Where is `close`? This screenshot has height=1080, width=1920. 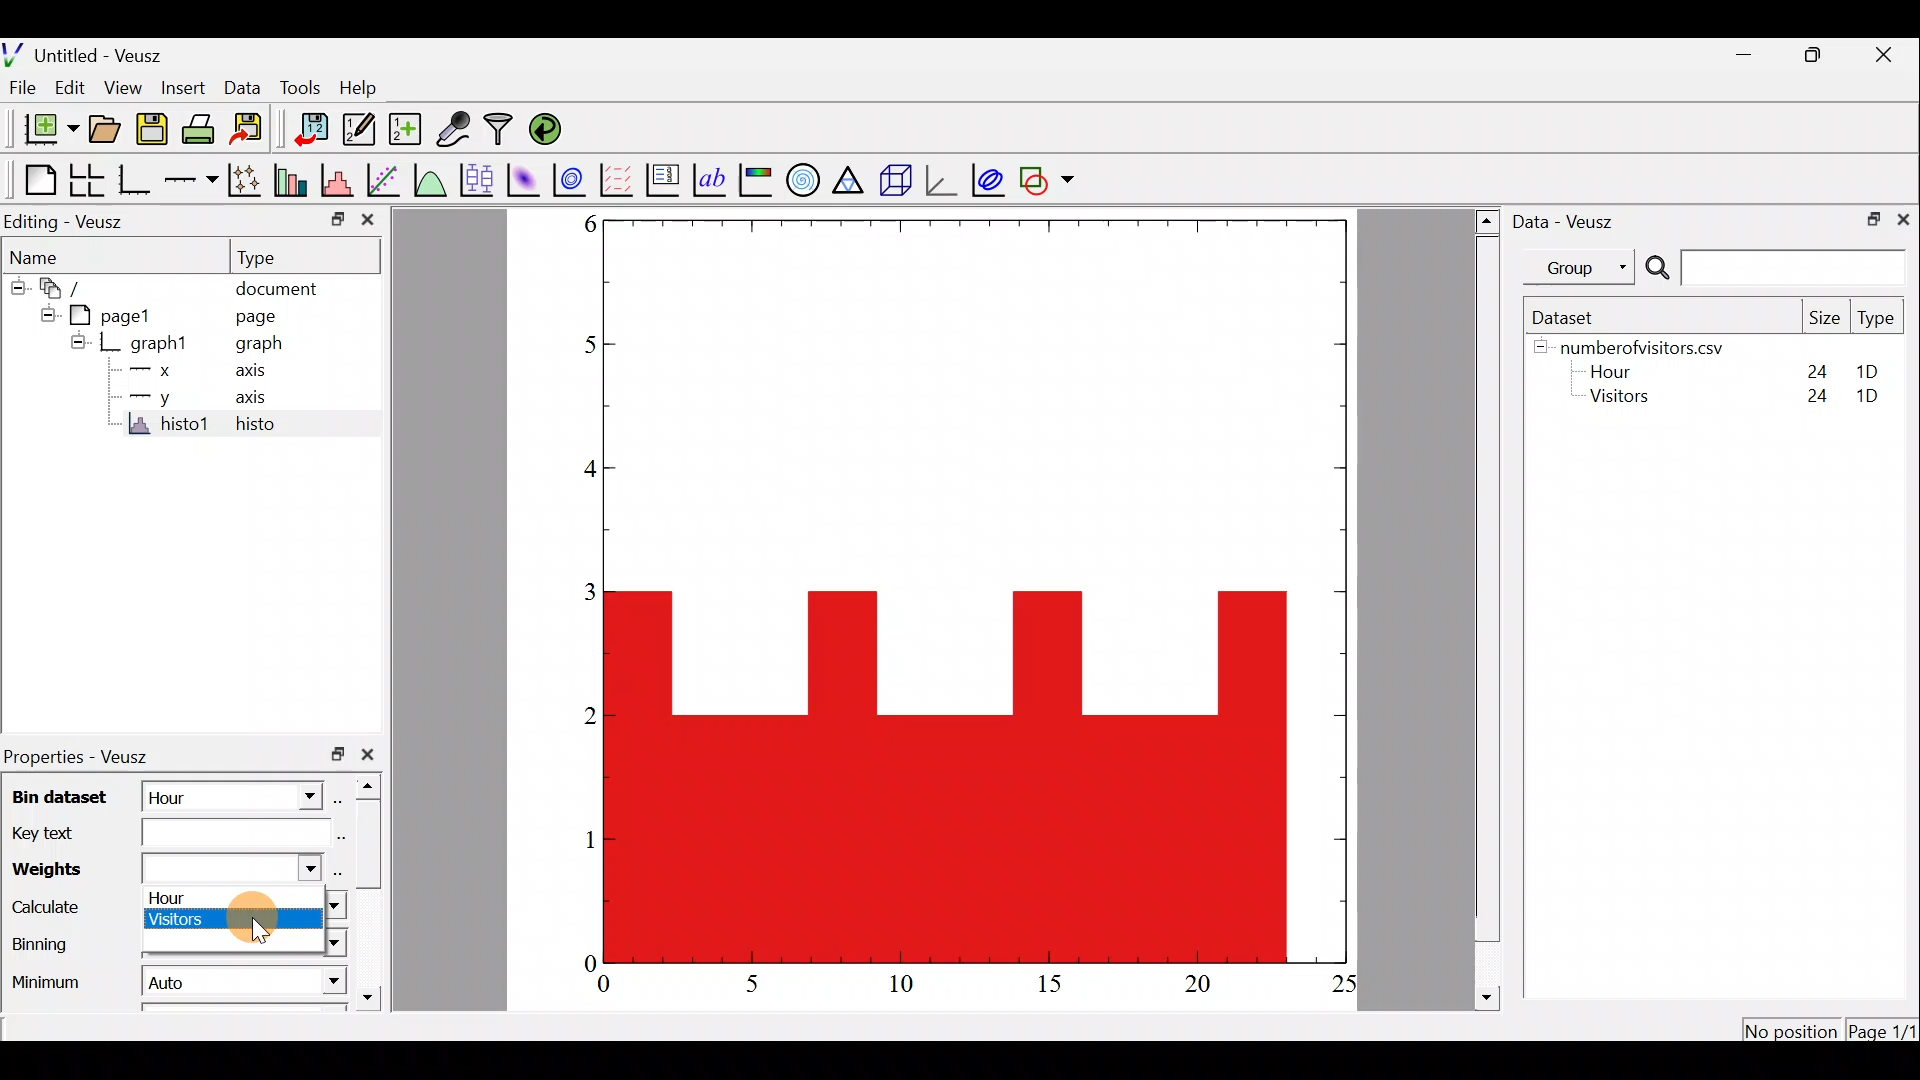 close is located at coordinates (368, 758).